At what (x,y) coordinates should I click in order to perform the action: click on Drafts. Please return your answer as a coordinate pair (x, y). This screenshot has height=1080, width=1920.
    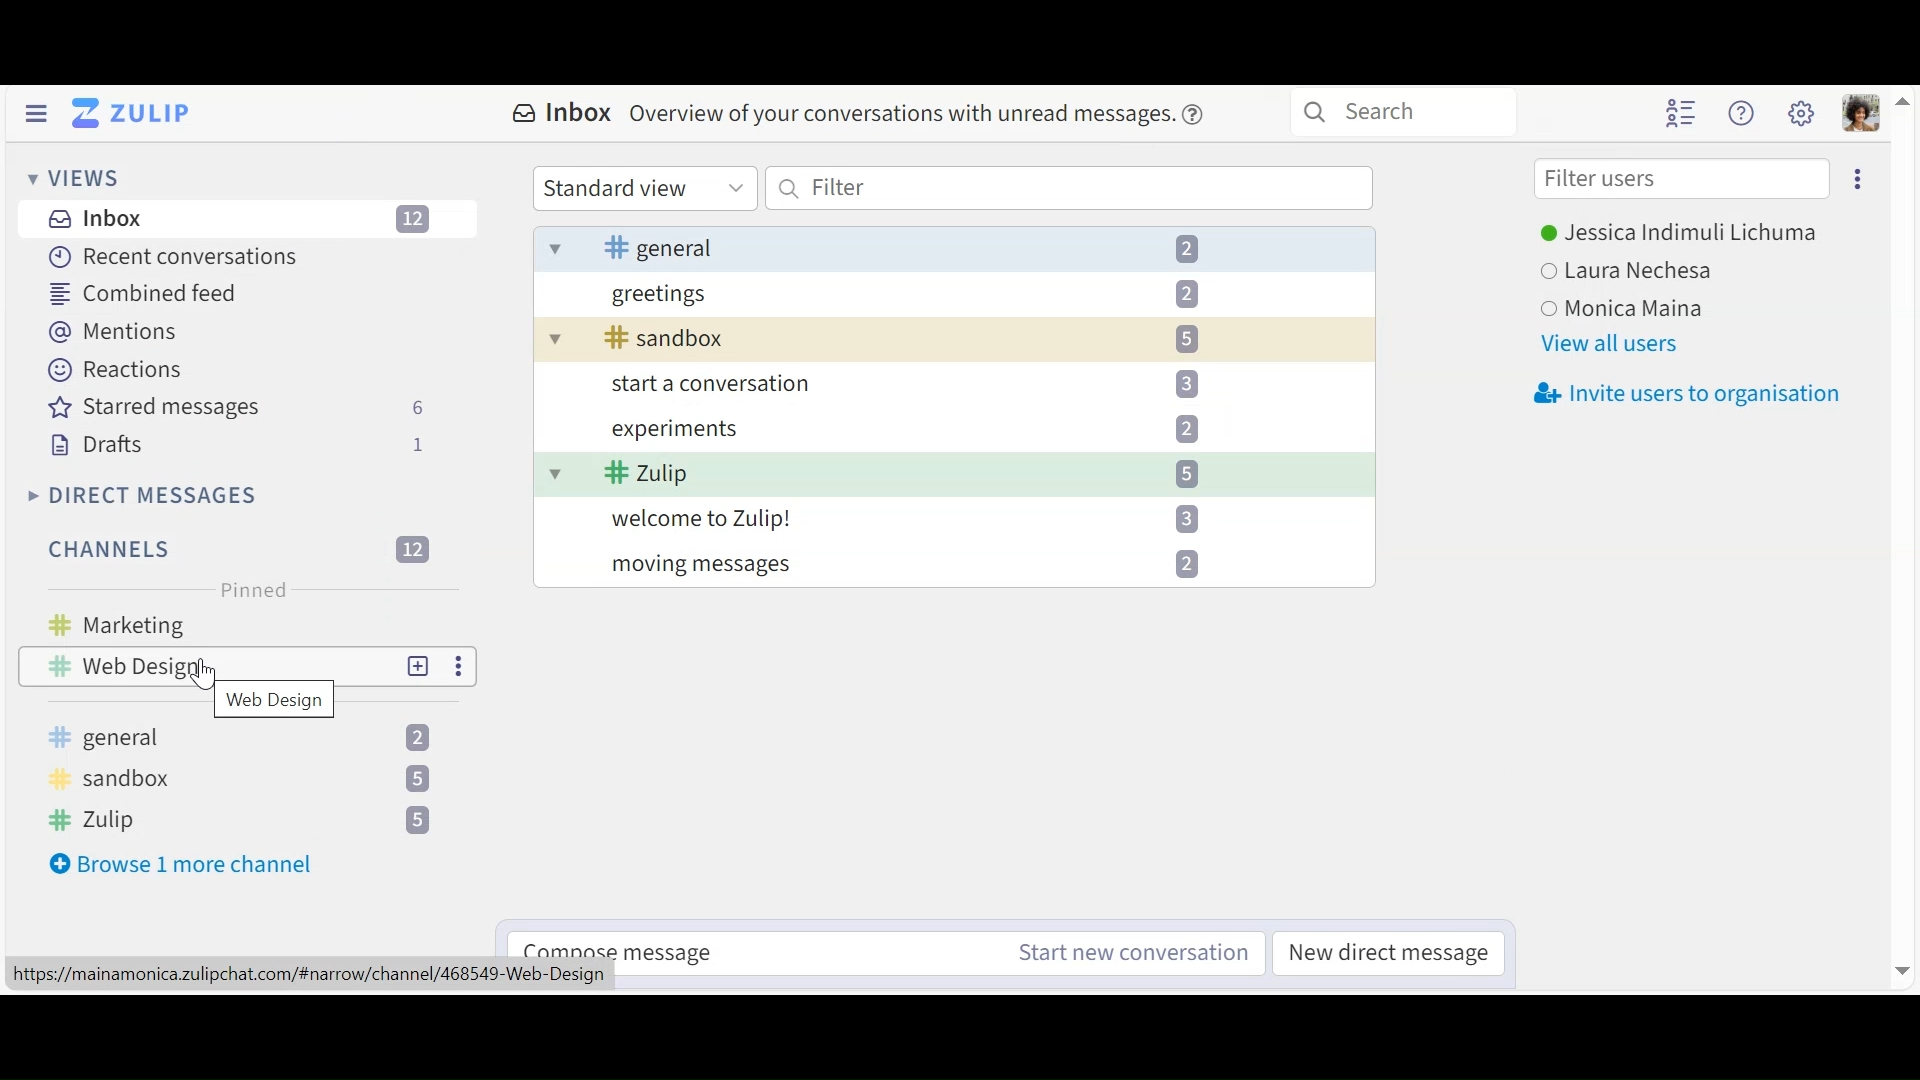
    Looking at the image, I should click on (237, 444).